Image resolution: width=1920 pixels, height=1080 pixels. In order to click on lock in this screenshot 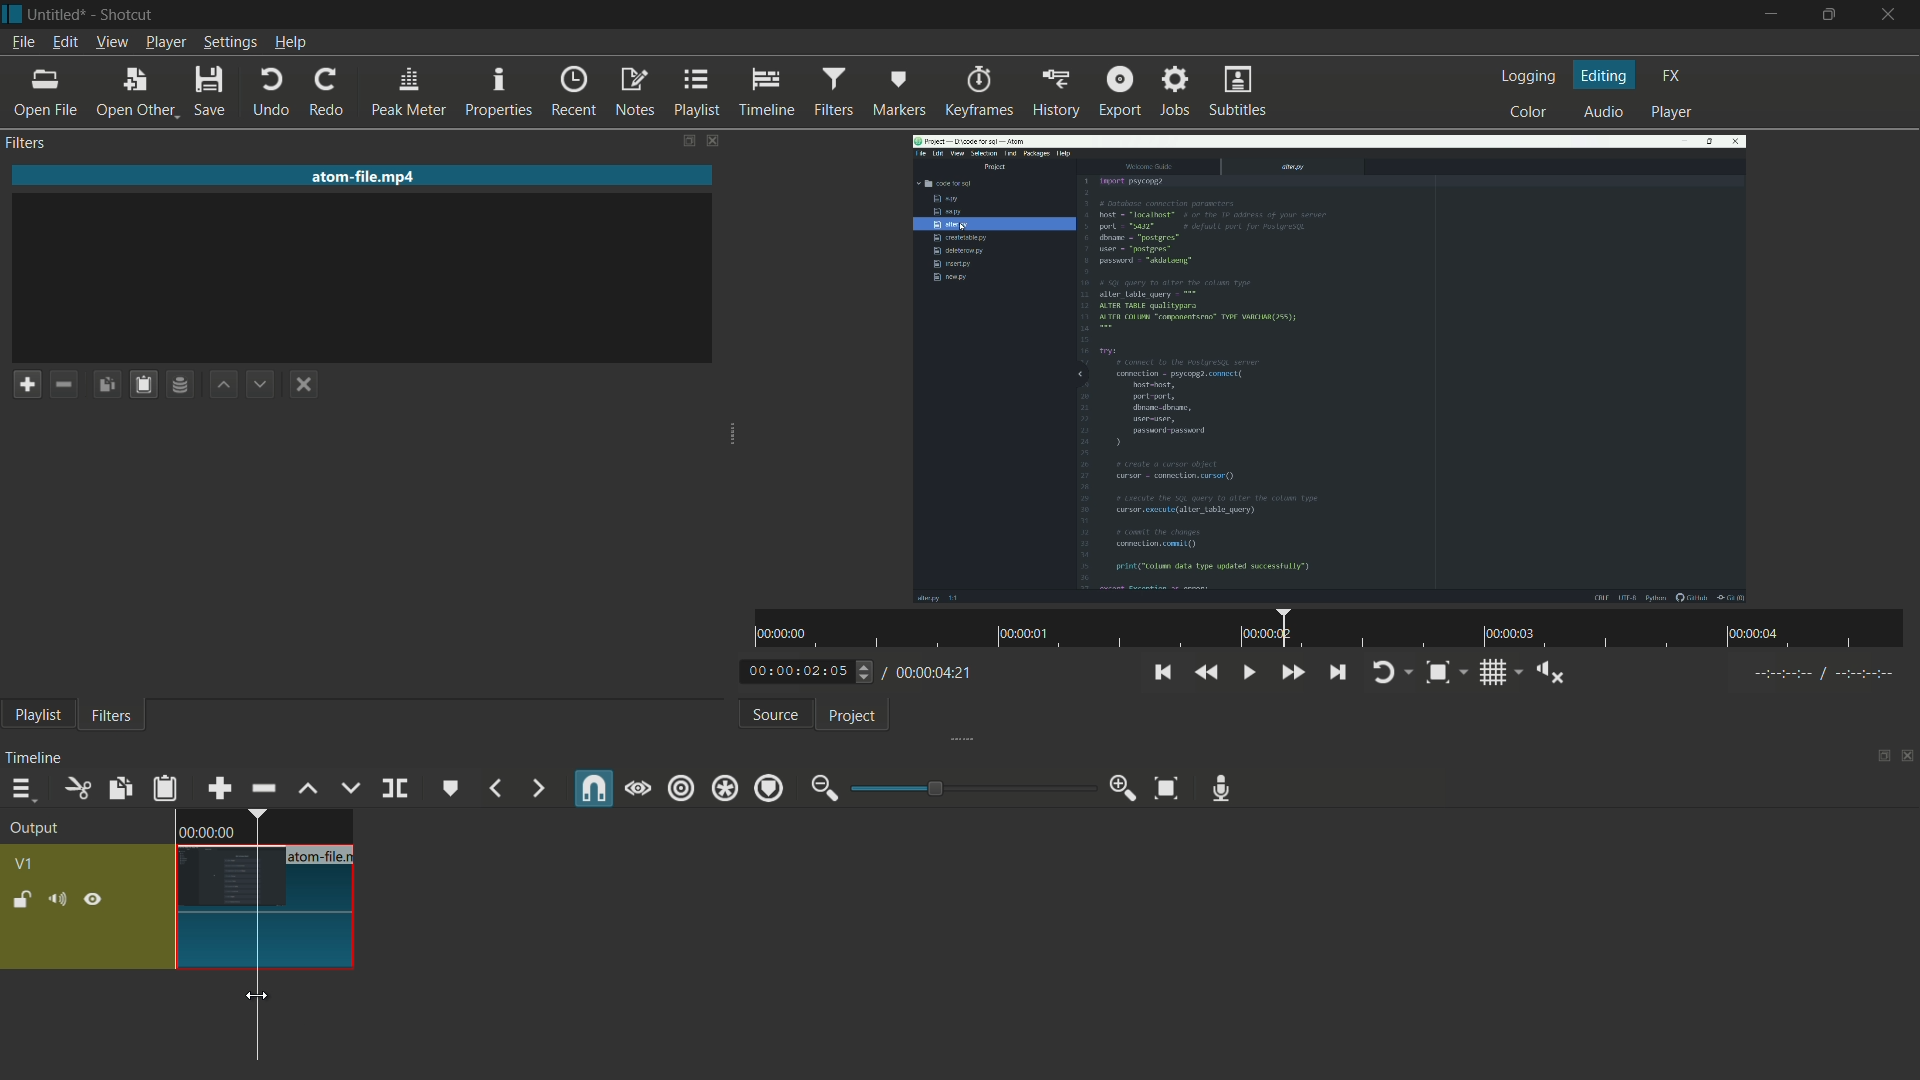, I will do `click(21, 902)`.